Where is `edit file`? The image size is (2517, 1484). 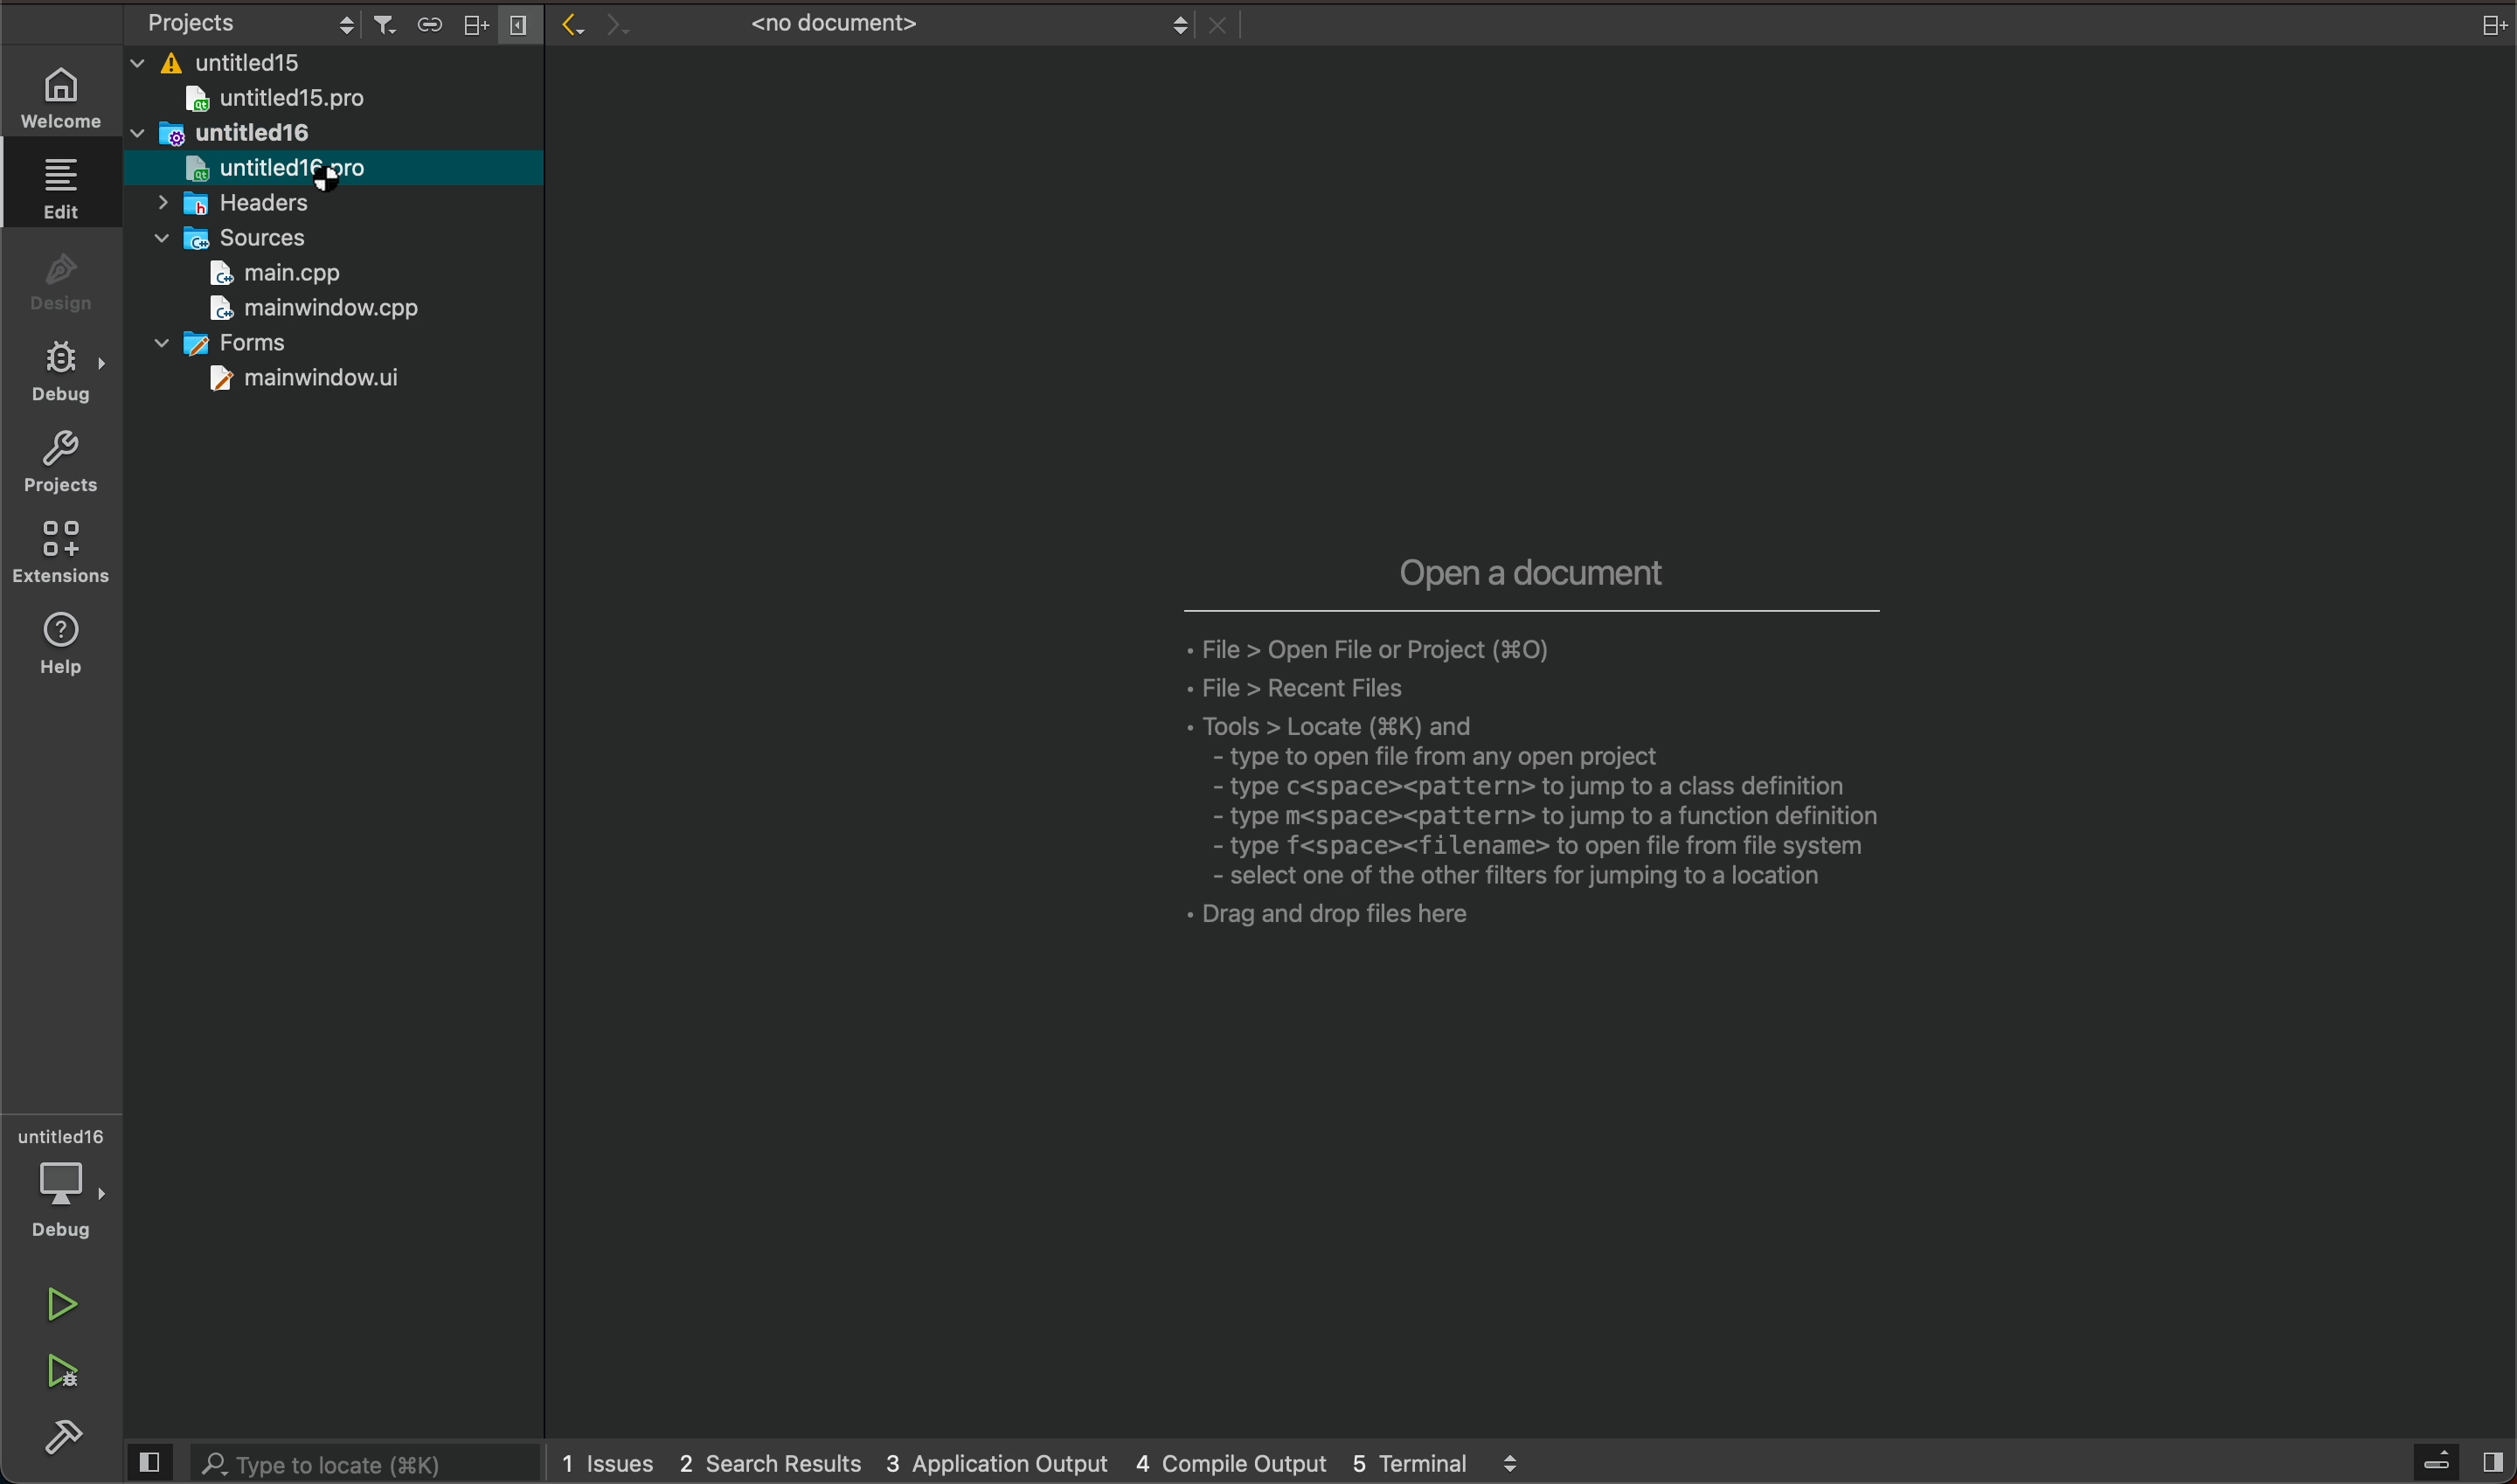 edit file is located at coordinates (63, 189).